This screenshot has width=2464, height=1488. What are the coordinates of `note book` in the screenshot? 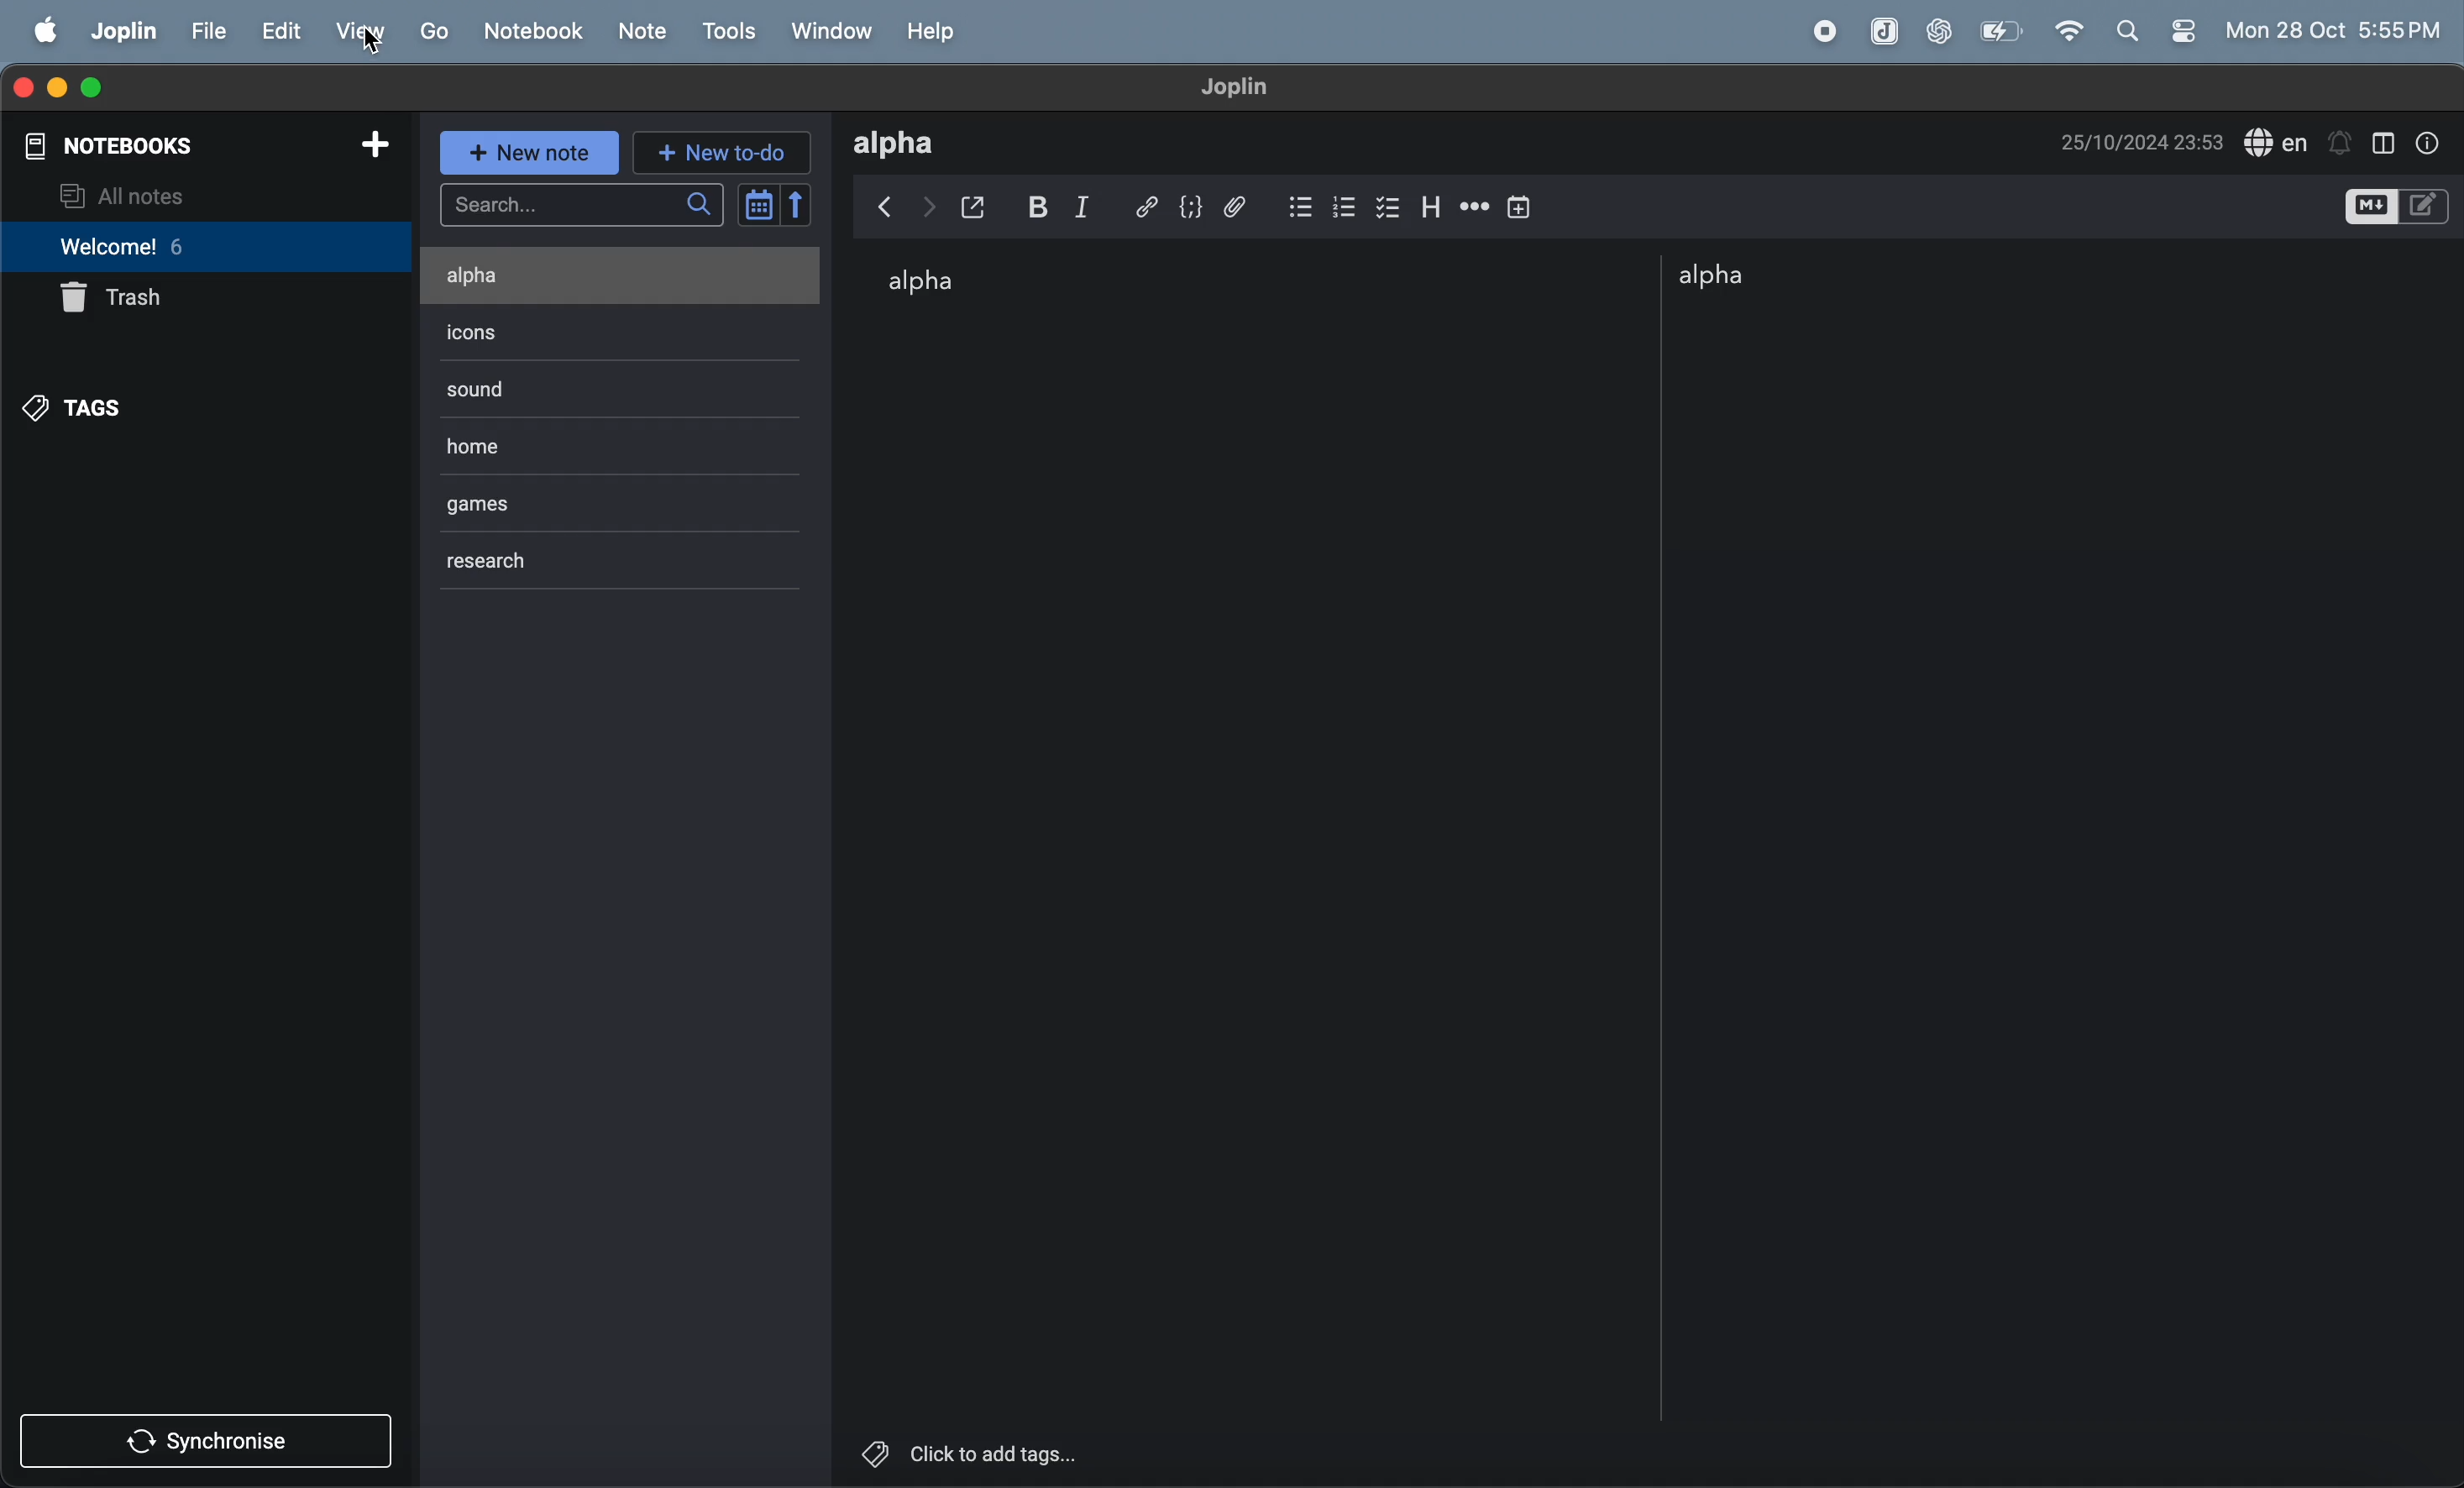 It's located at (532, 30).